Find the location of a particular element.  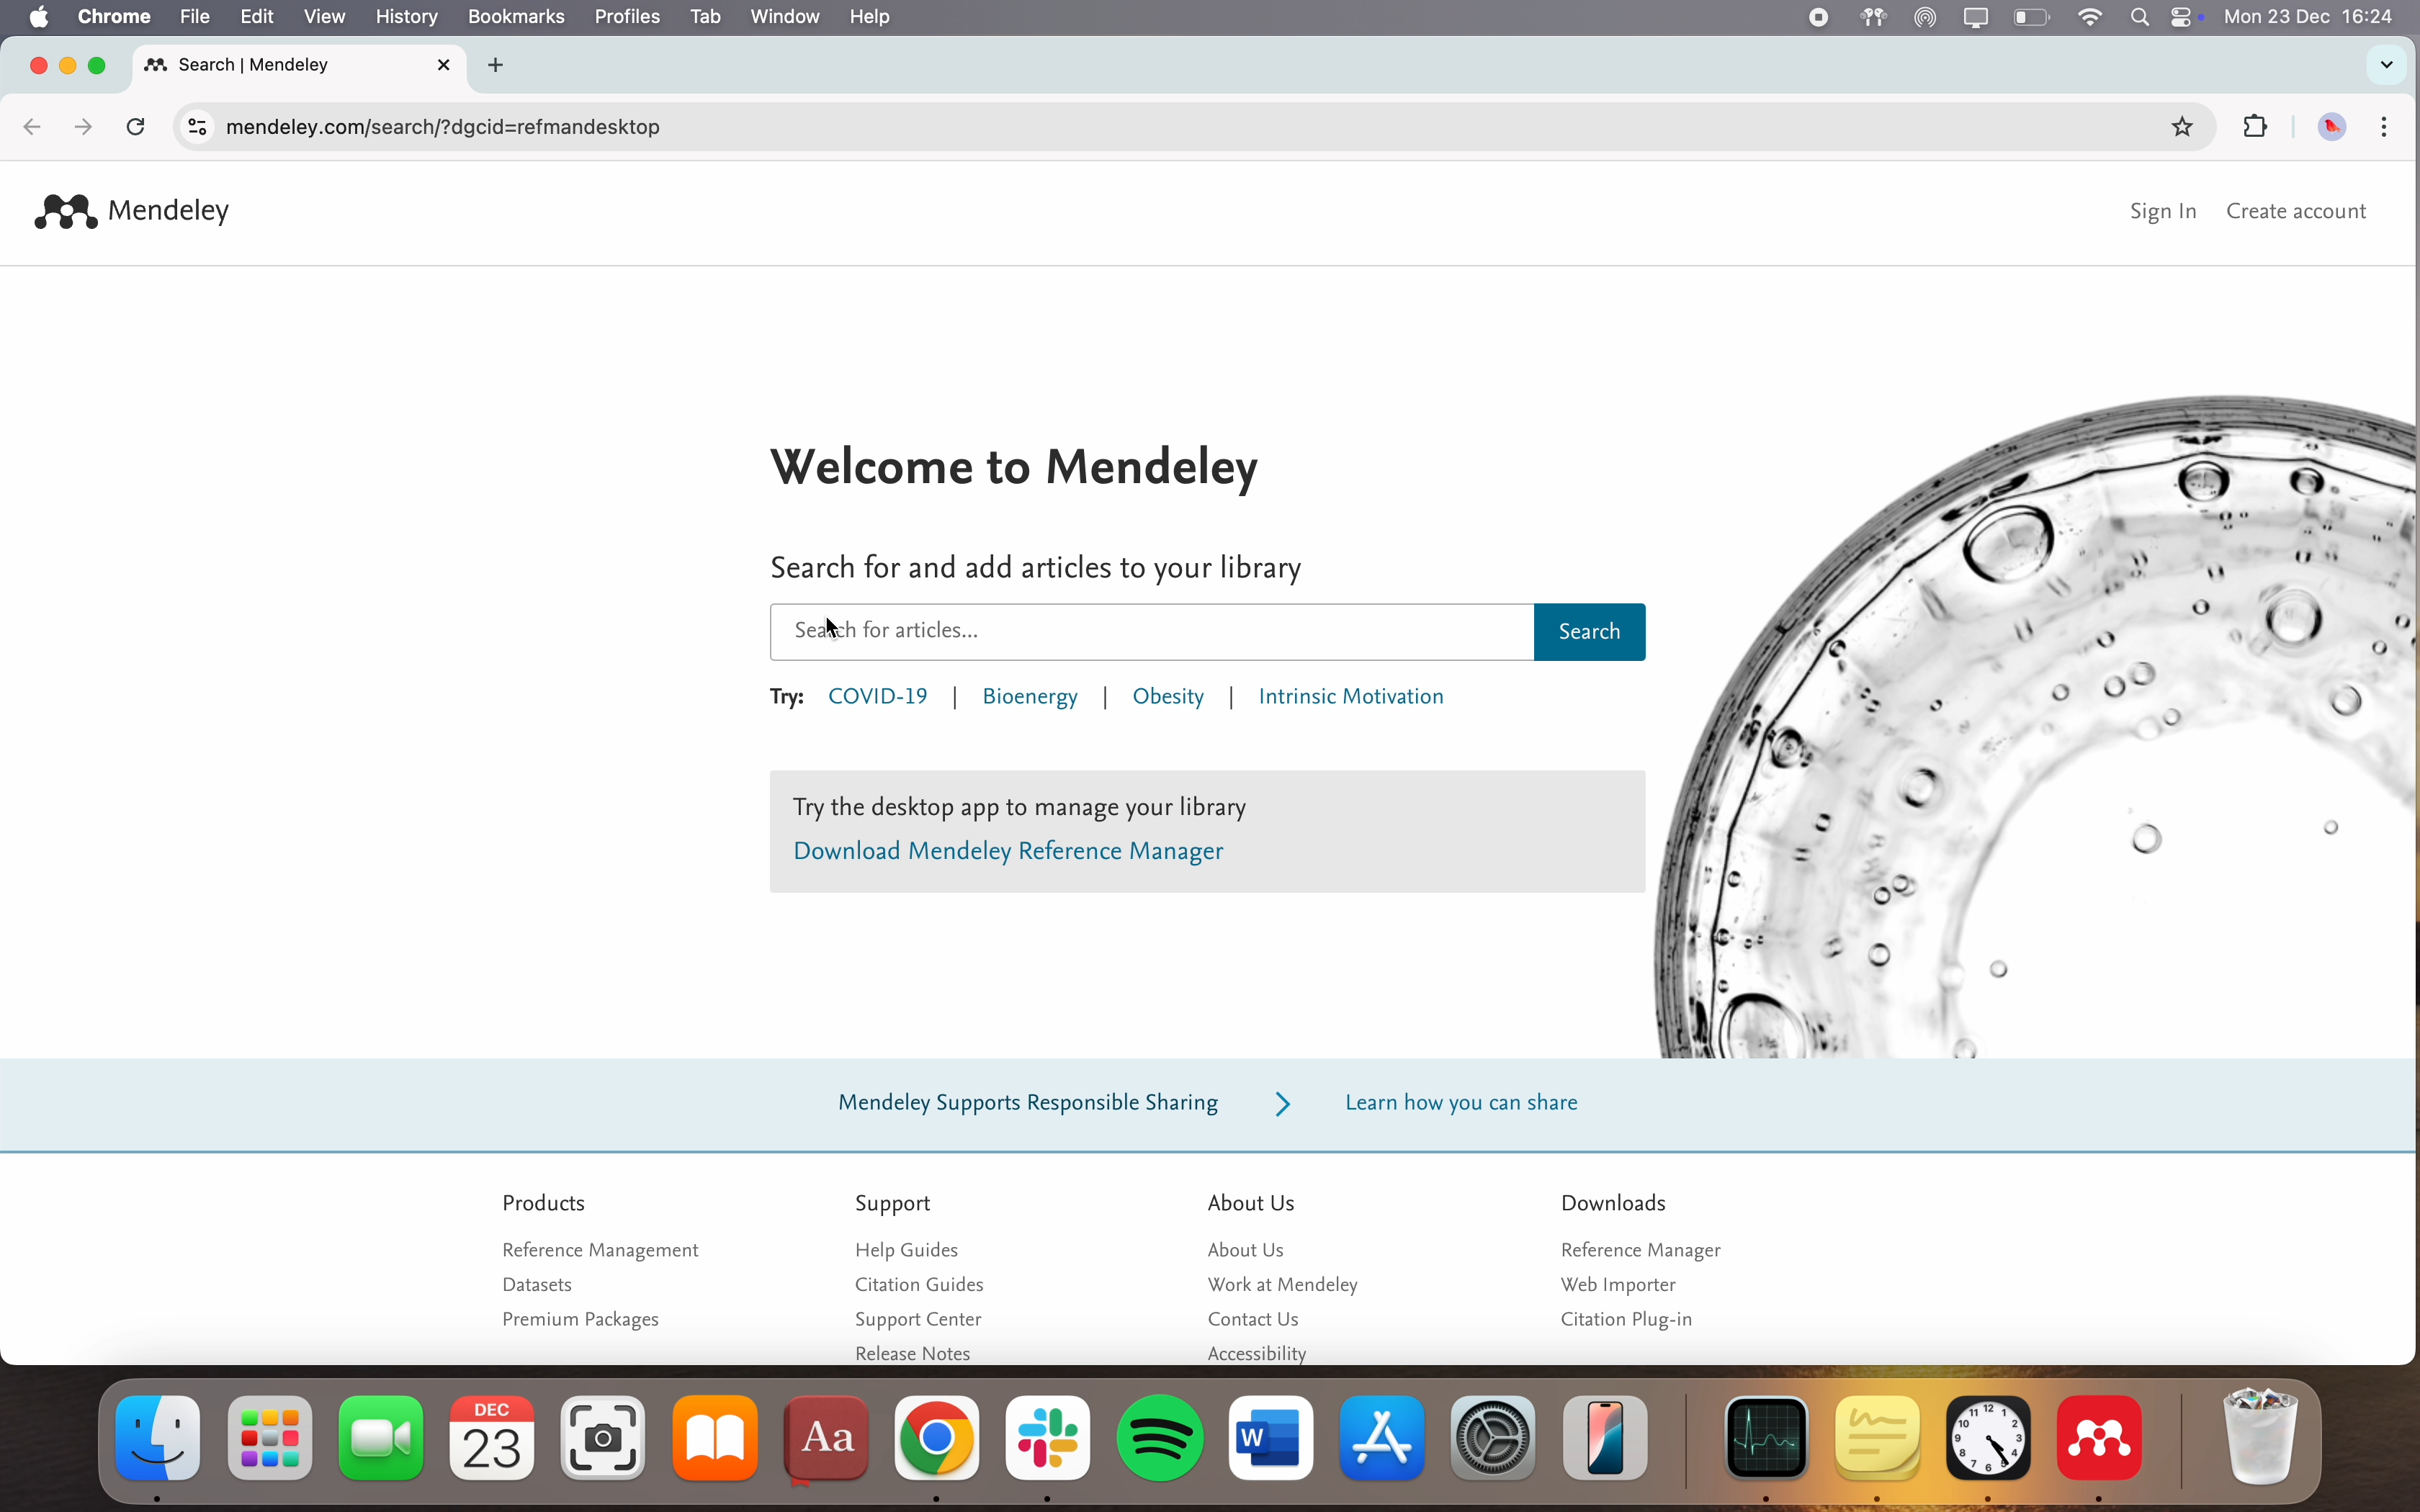

products is located at coordinates (548, 1202).